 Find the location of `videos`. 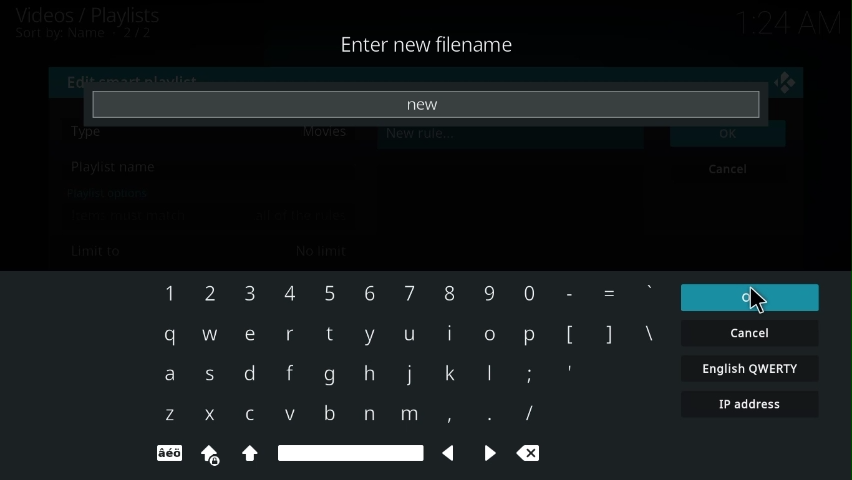

videos is located at coordinates (92, 14).